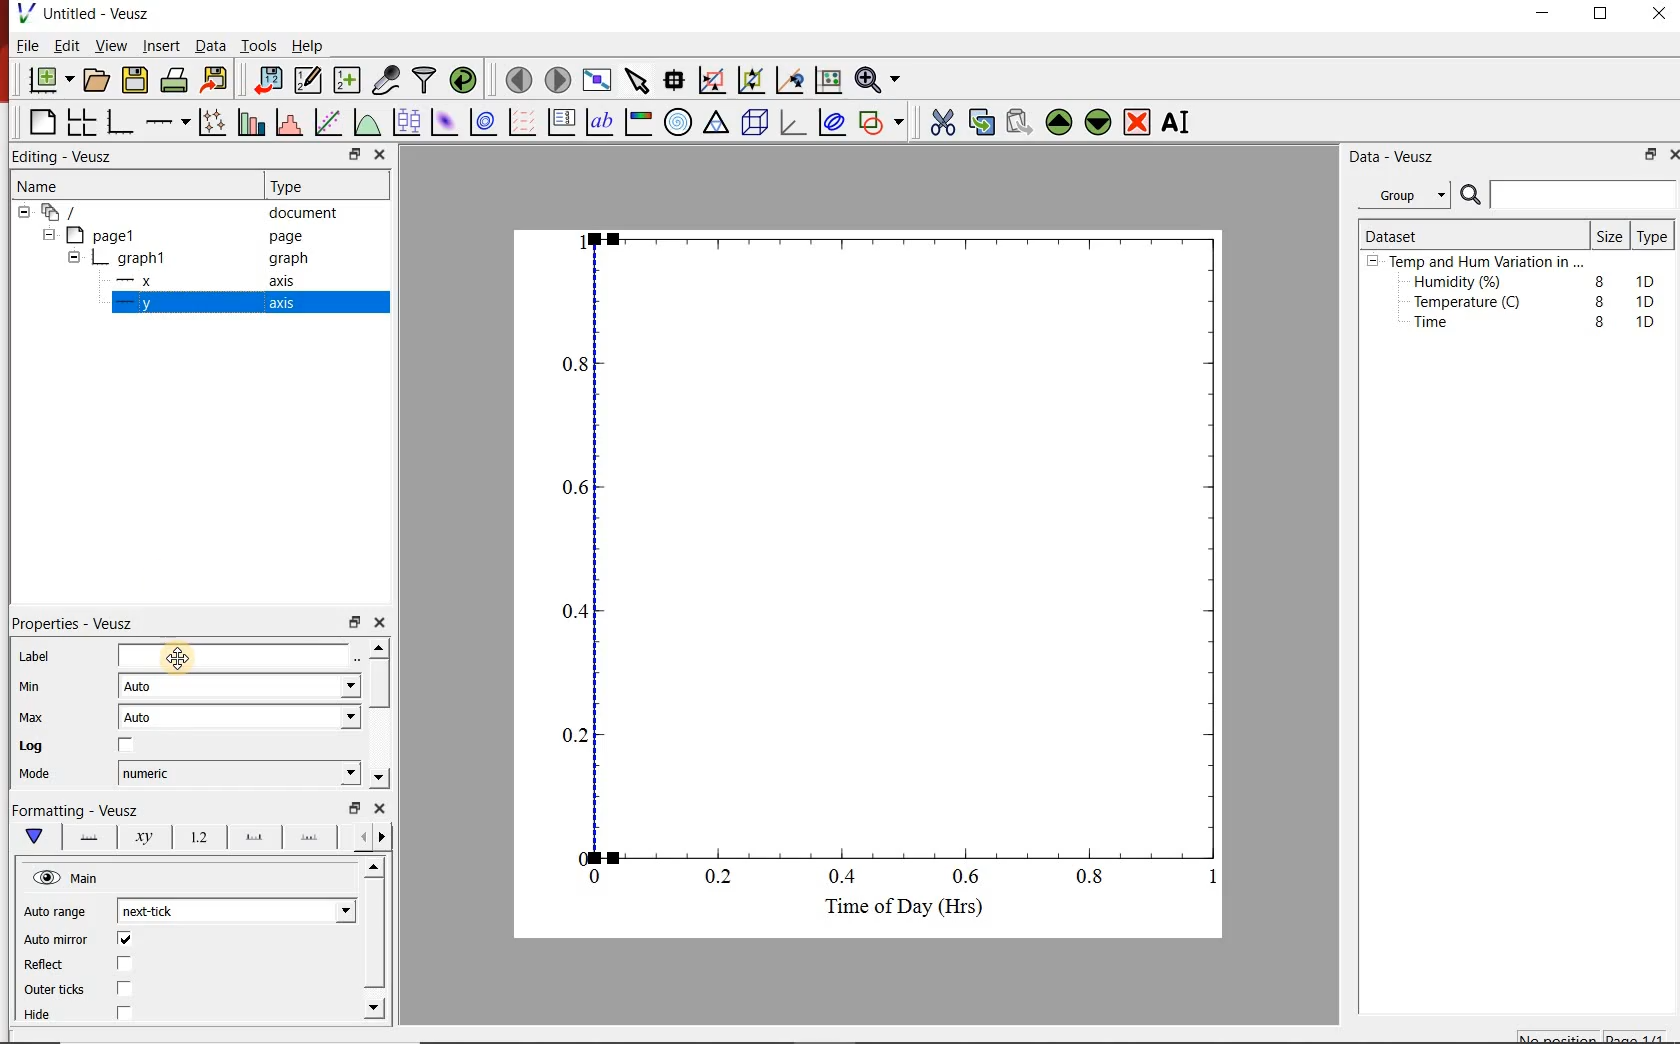  Describe the element at coordinates (267, 78) in the screenshot. I see `import data into Veusz` at that location.